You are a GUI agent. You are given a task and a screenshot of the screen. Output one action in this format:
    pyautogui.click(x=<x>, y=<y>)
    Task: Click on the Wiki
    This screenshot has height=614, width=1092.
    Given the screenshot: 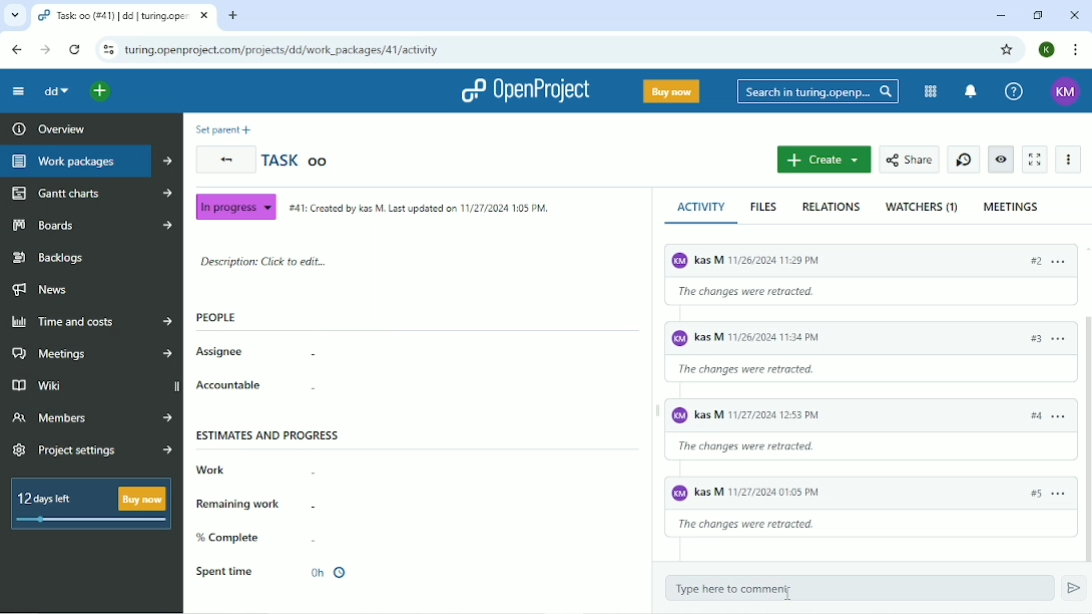 What is the action you would take?
    pyautogui.click(x=93, y=386)
    